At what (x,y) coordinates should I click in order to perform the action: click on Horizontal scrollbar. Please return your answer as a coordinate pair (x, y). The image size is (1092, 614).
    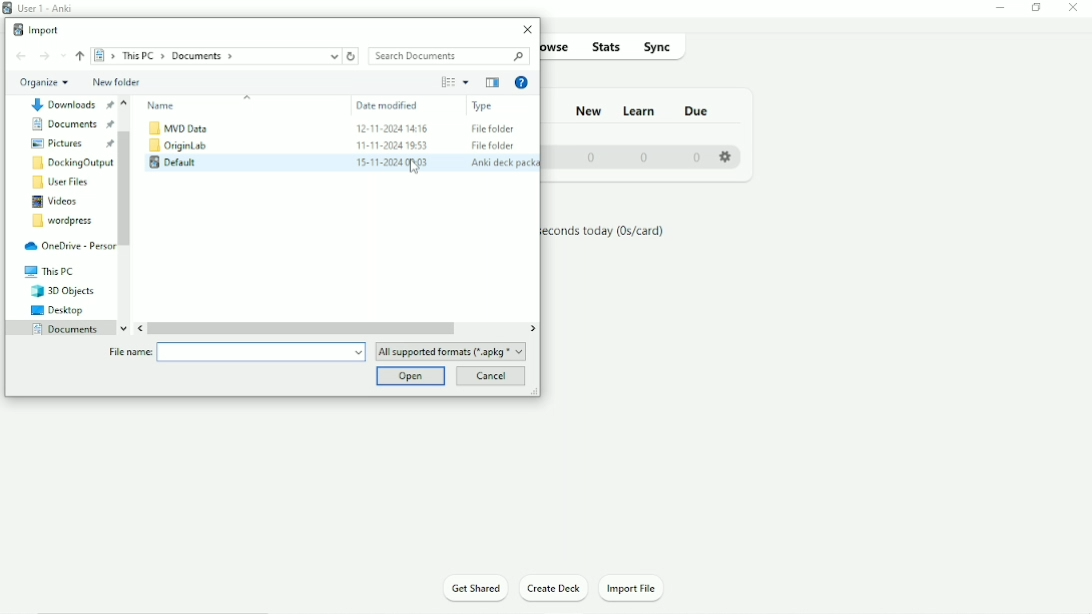
    Looking at the image, I should click on (304, 328).